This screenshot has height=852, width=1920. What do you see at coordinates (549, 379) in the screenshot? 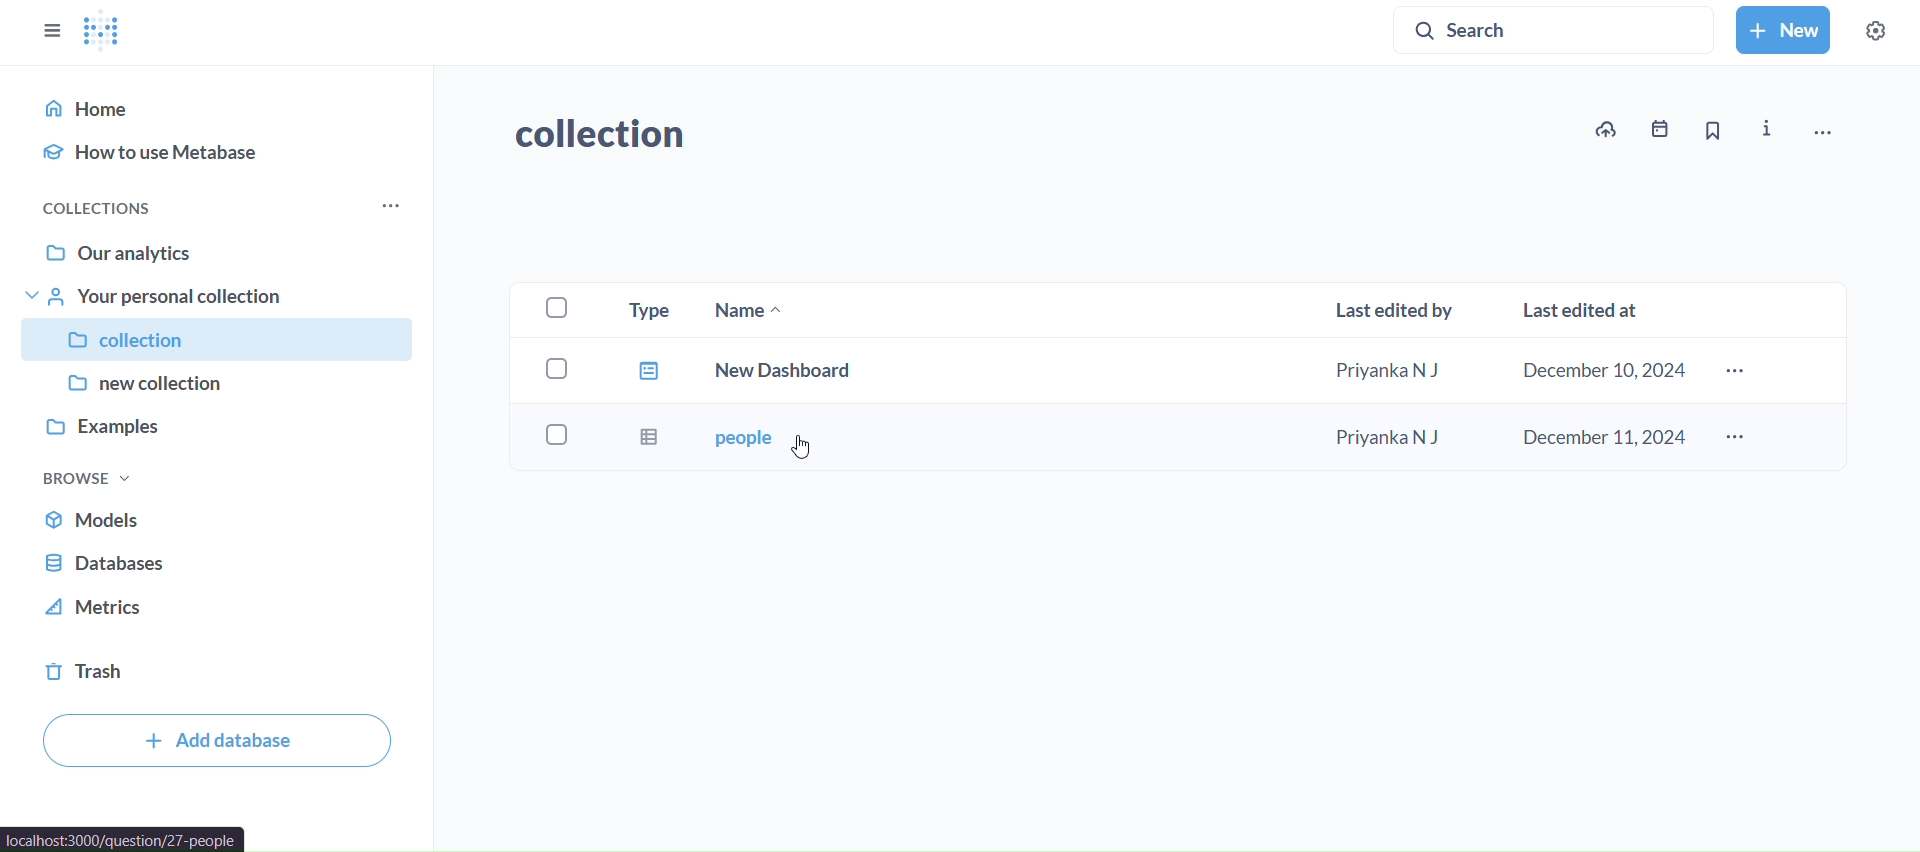
I see `checkboxes` at bounding box center [549, 379].